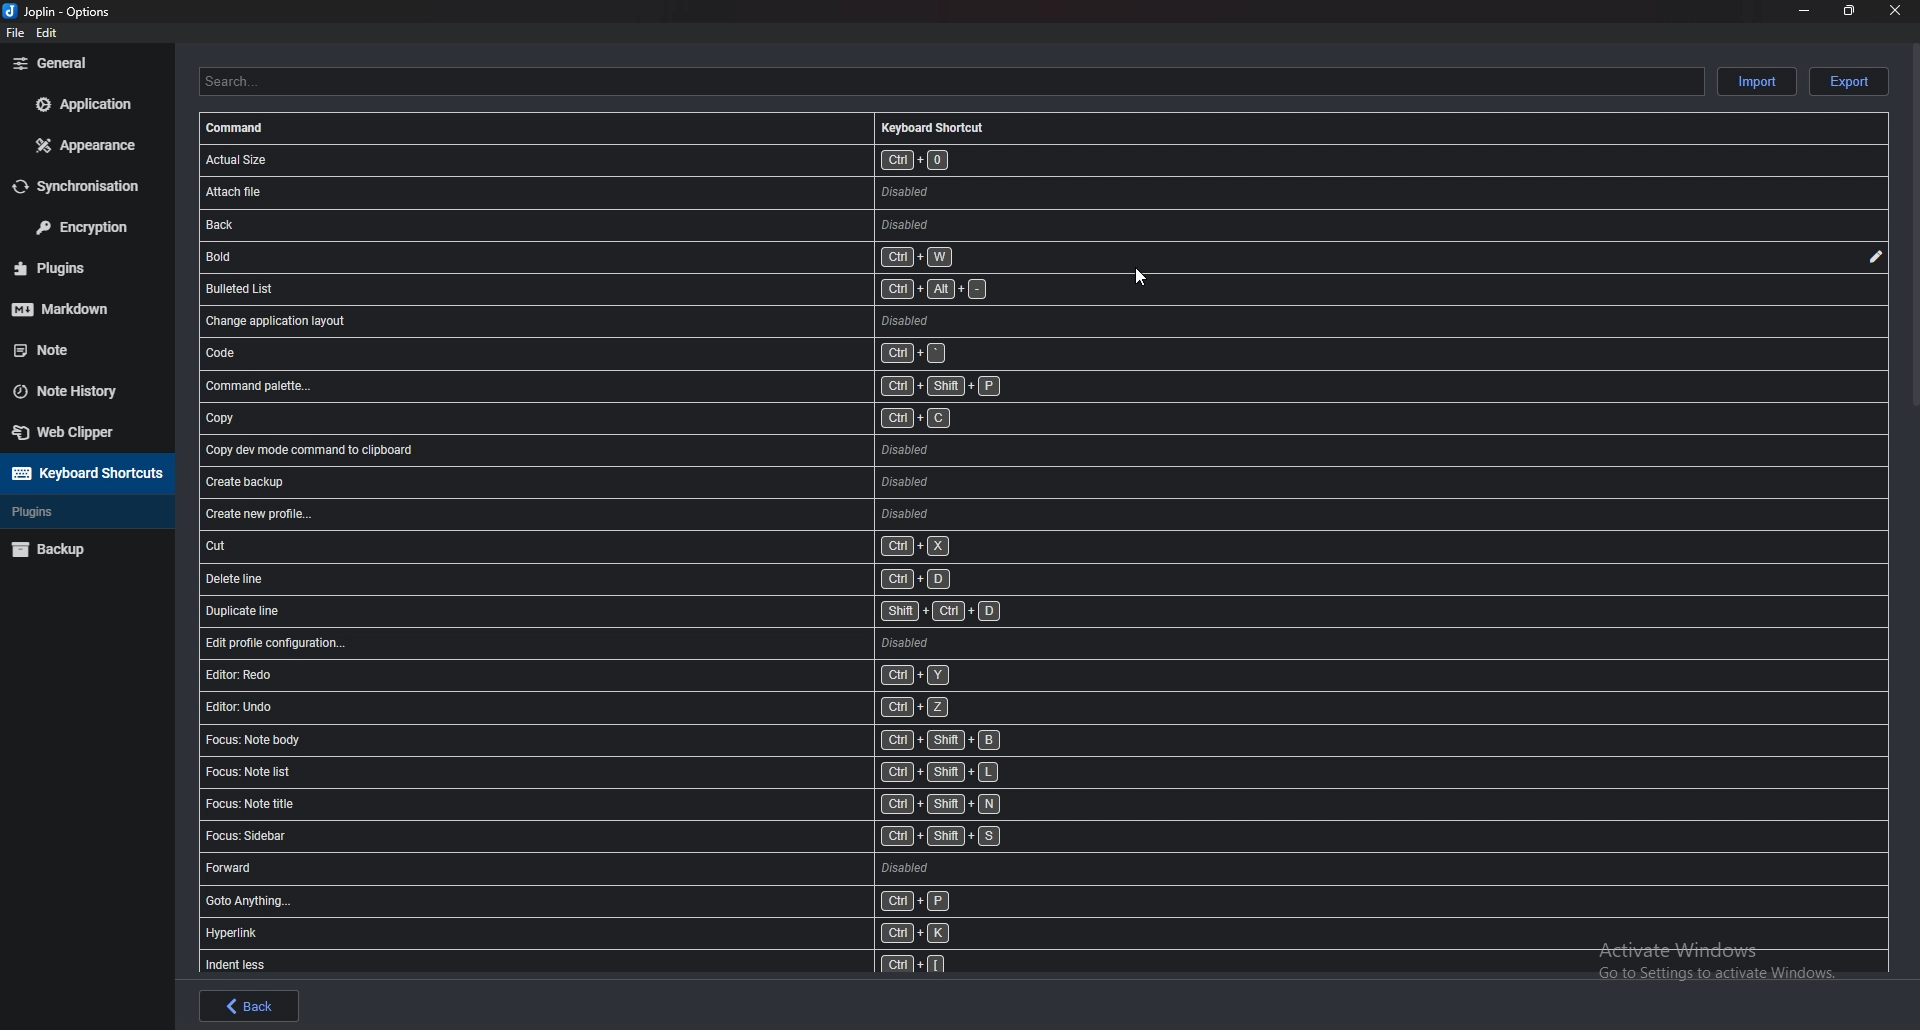  What do you see at coordinates (60, 11) in the screenshot?
I see `options` at bounding box center [60, 11].